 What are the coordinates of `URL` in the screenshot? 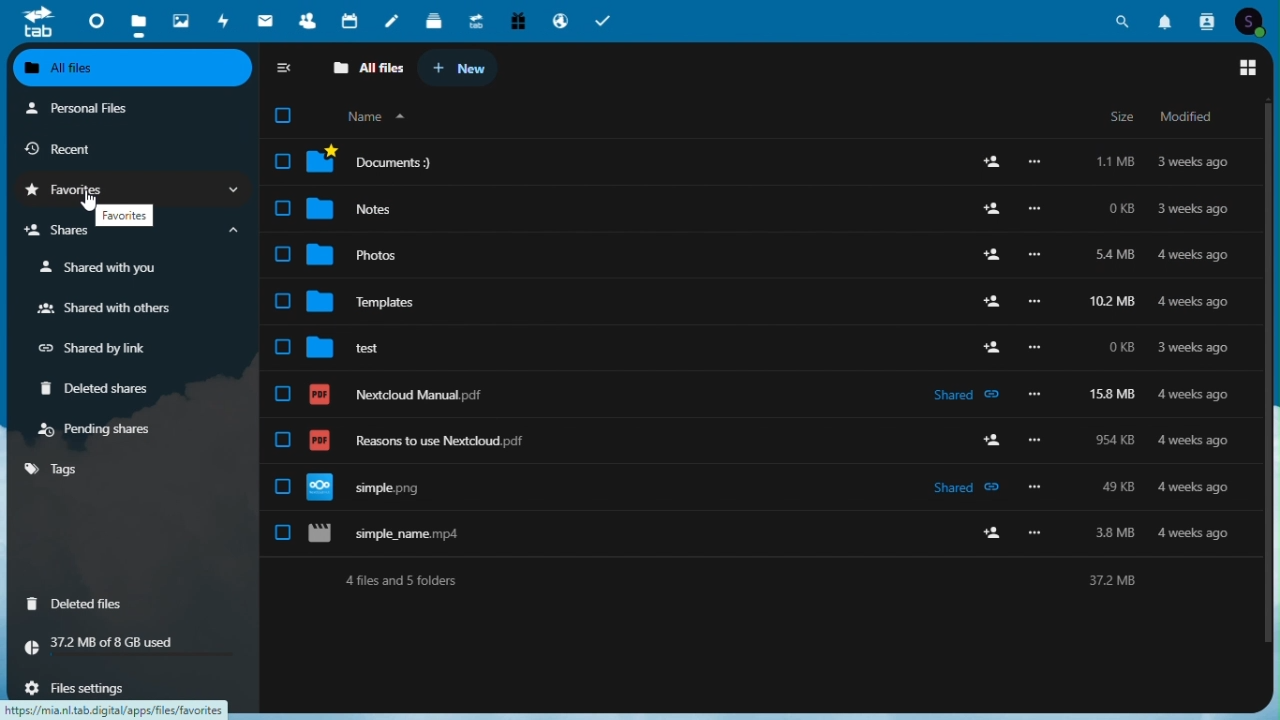 It's located at (116, 710).